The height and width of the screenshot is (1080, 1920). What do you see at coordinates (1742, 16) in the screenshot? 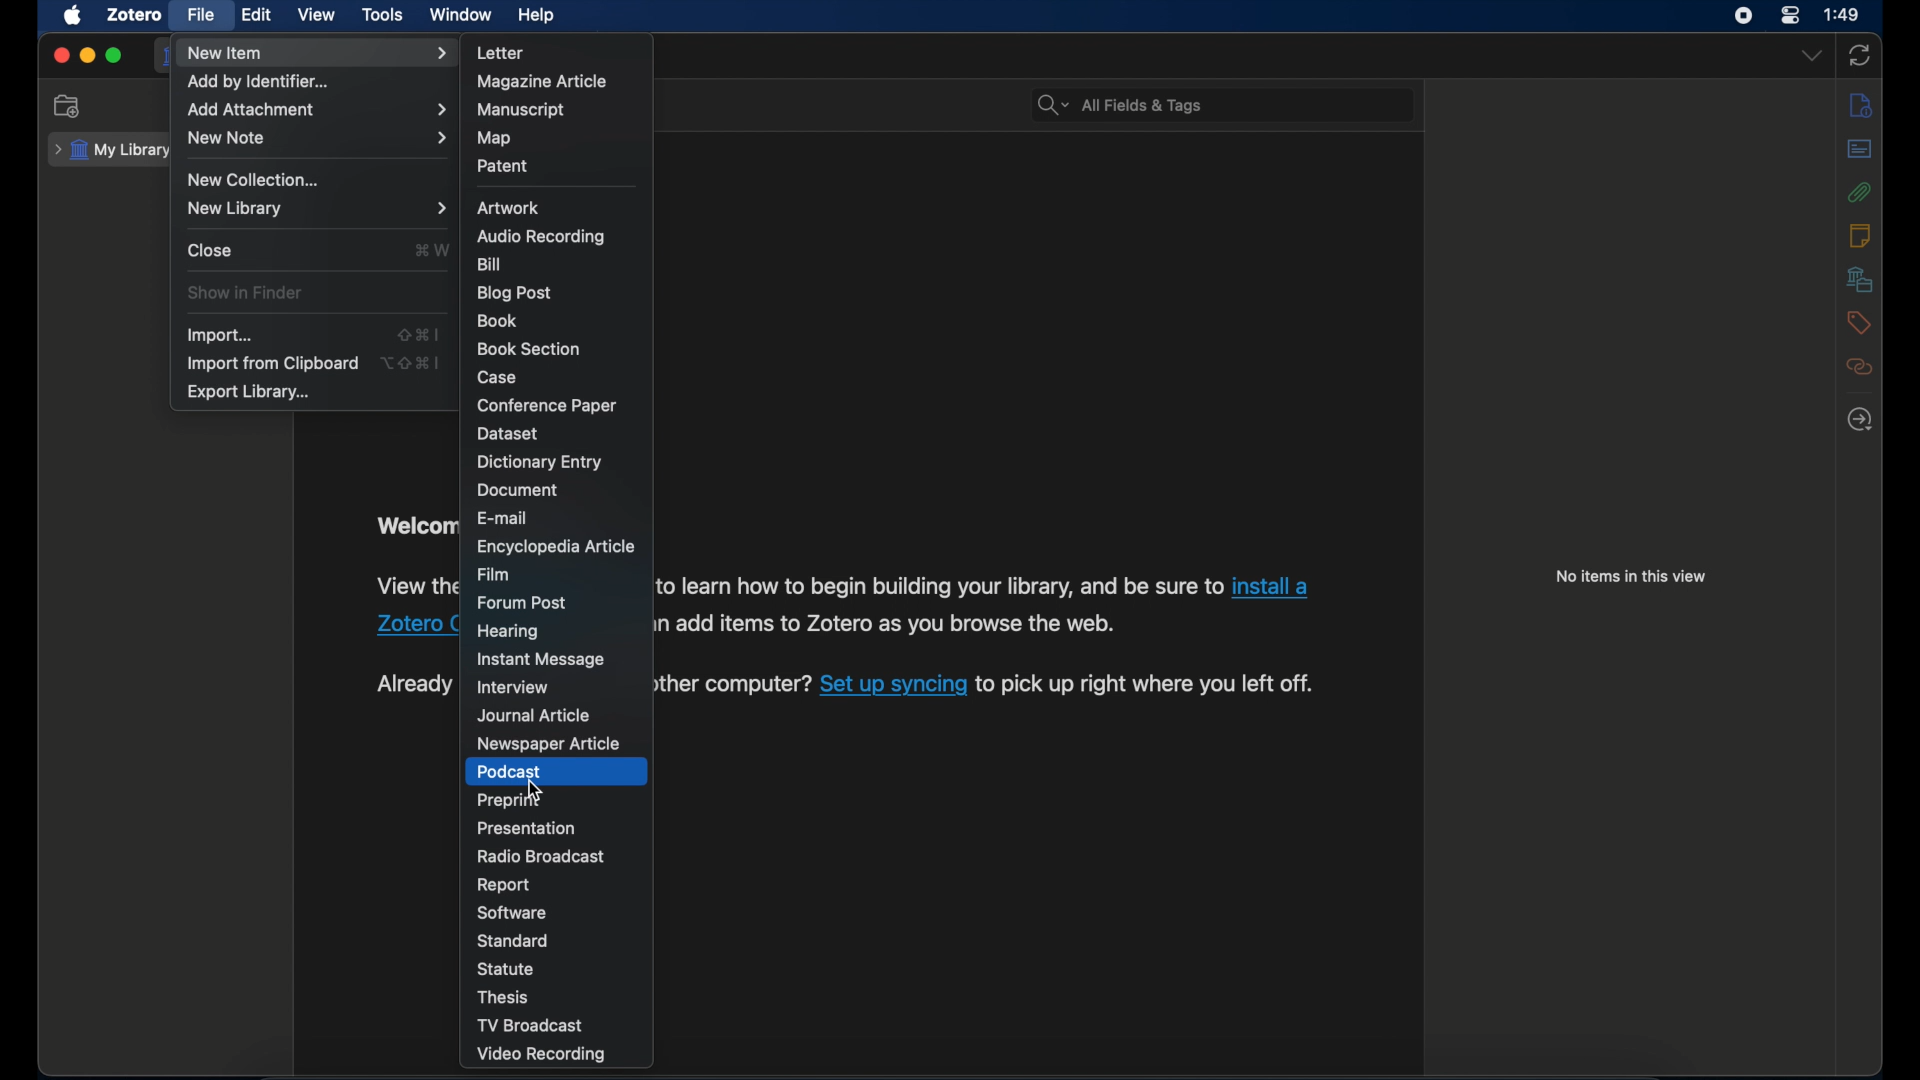
I see `screen recorder` at bounding box center [1742, 16].